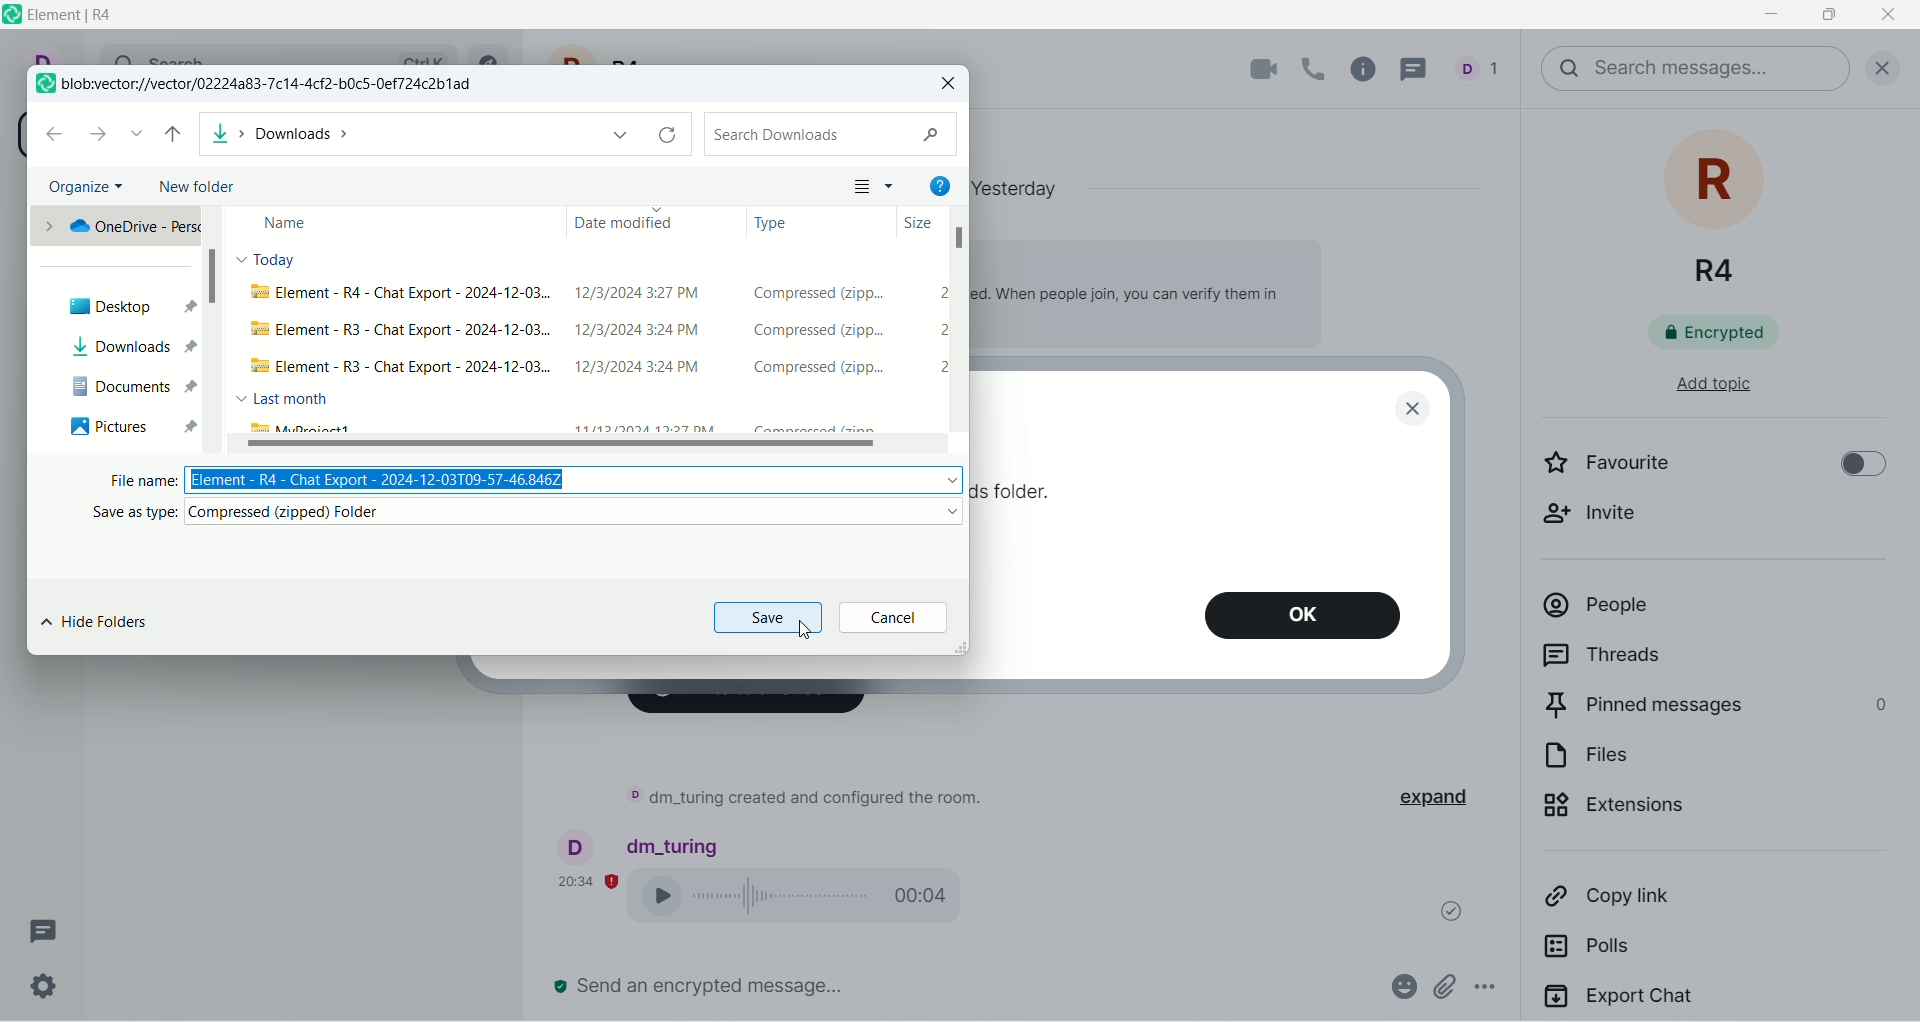  I want to click on organize, so click(87, 183).